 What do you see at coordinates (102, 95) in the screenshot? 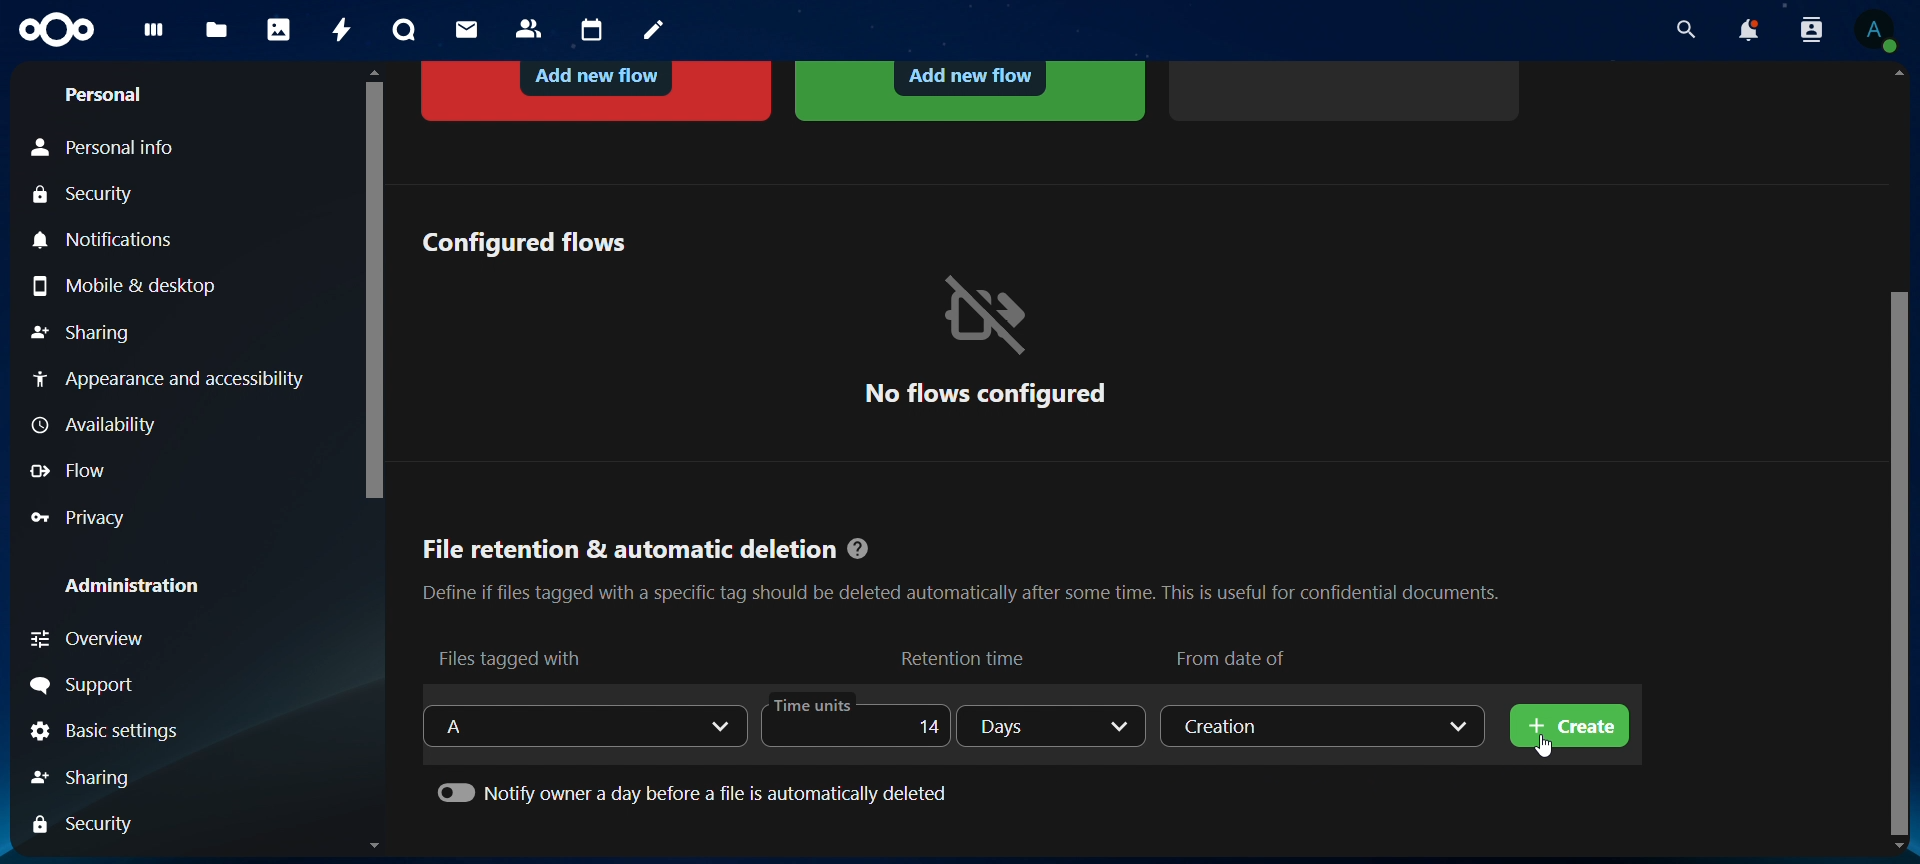
I see `personal` at bounding box center [102, 95].